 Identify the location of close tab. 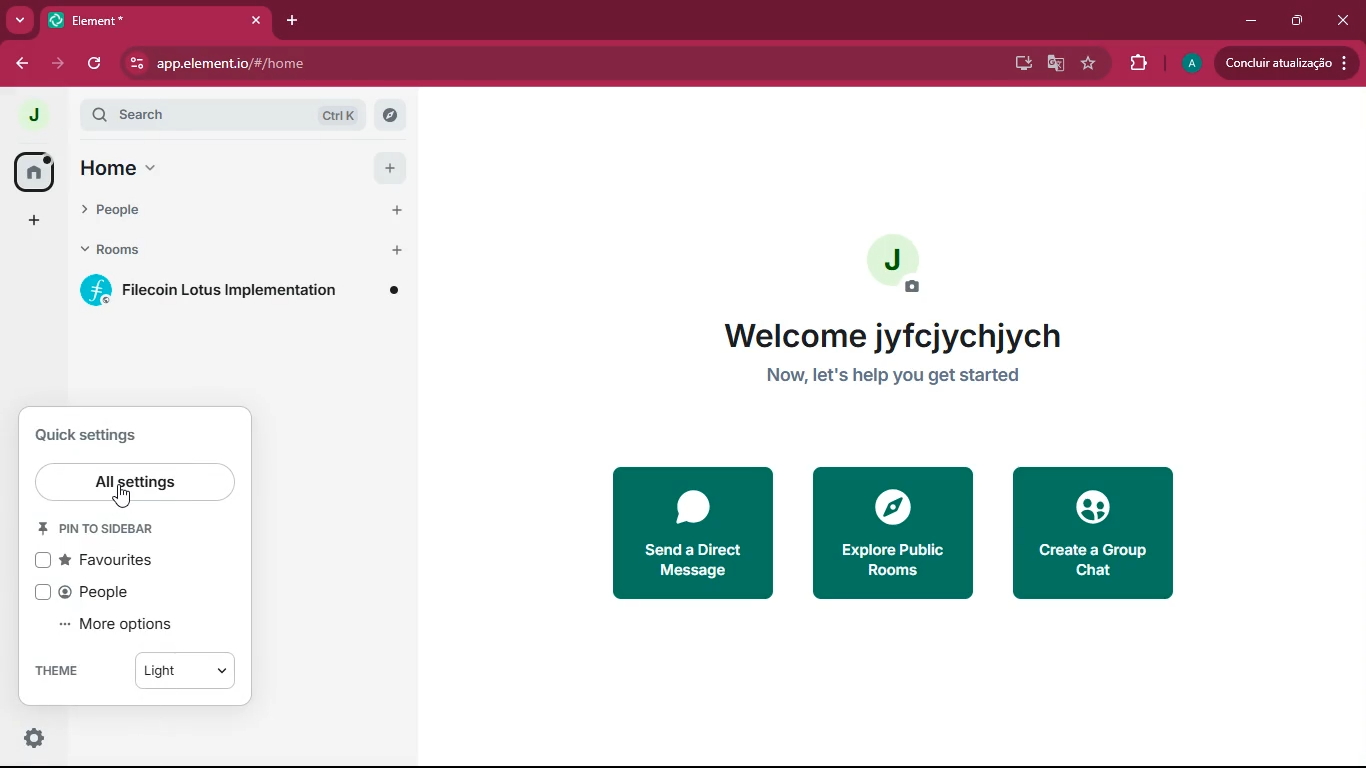
(260, 19).